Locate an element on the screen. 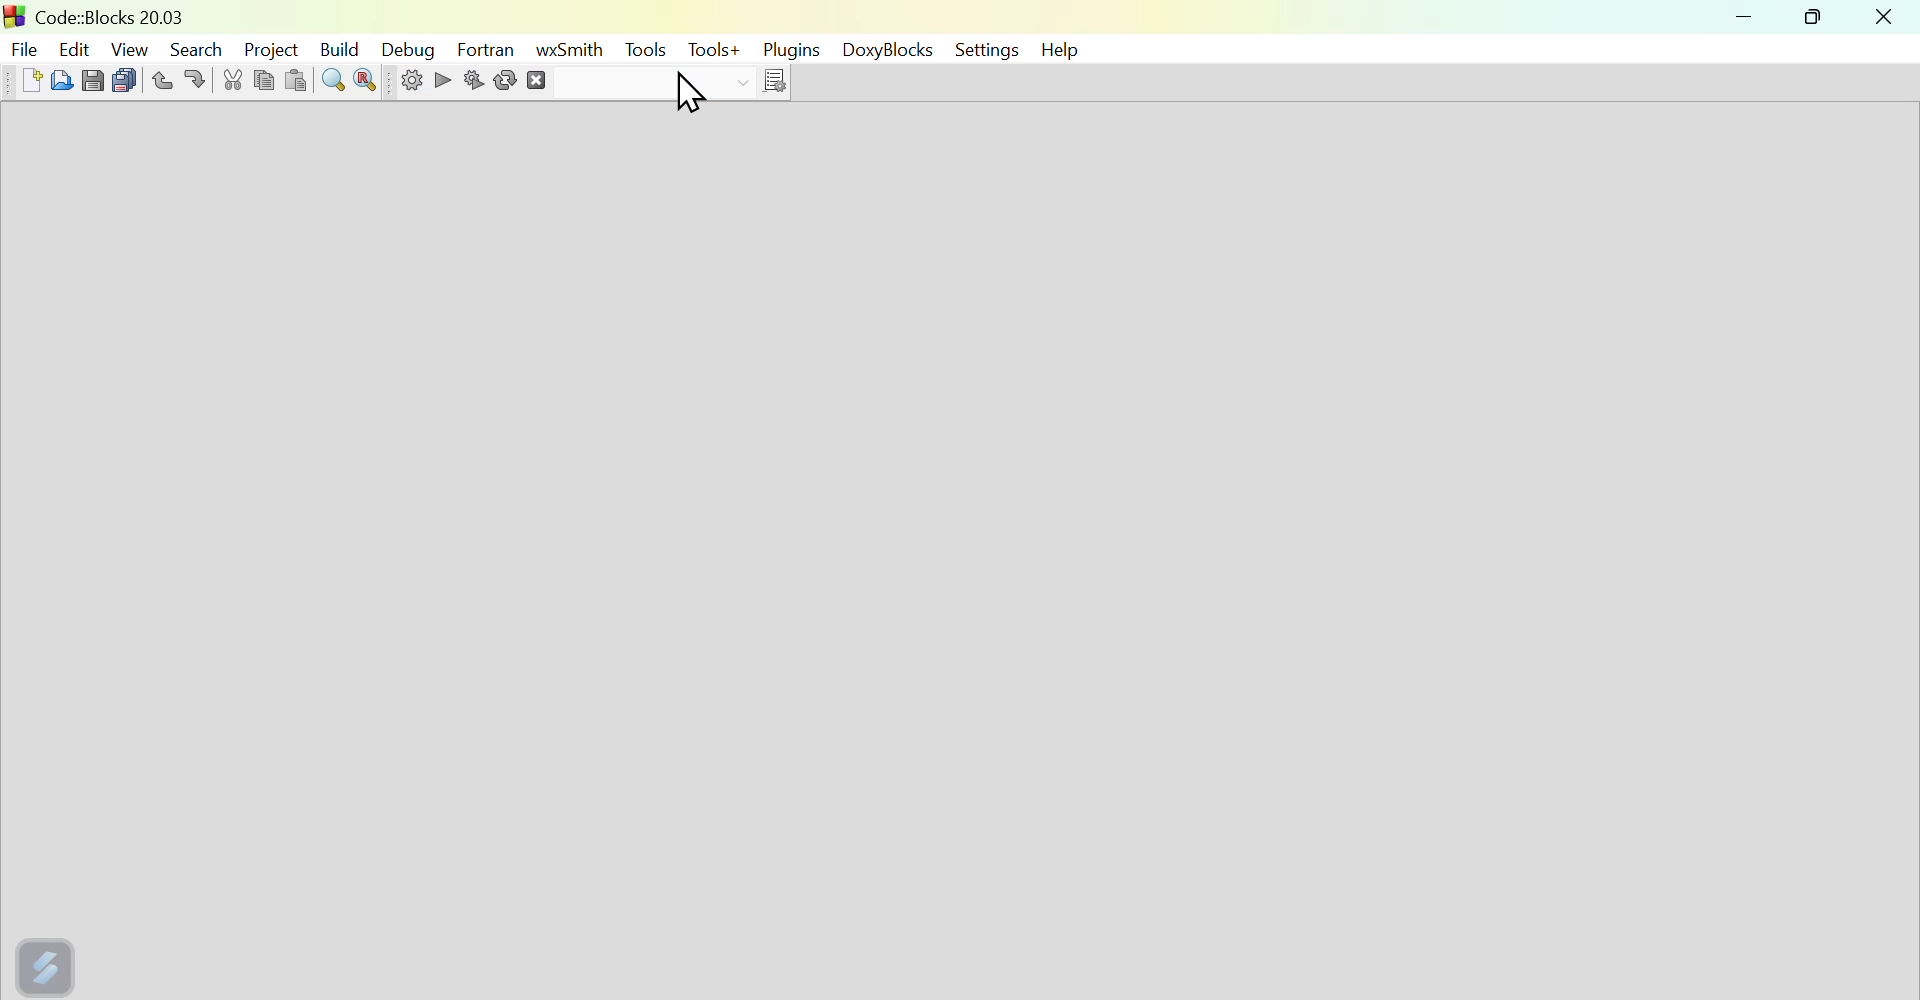 This screenshot has height=1000, width=1920.  is located at coordinates (93, 78).